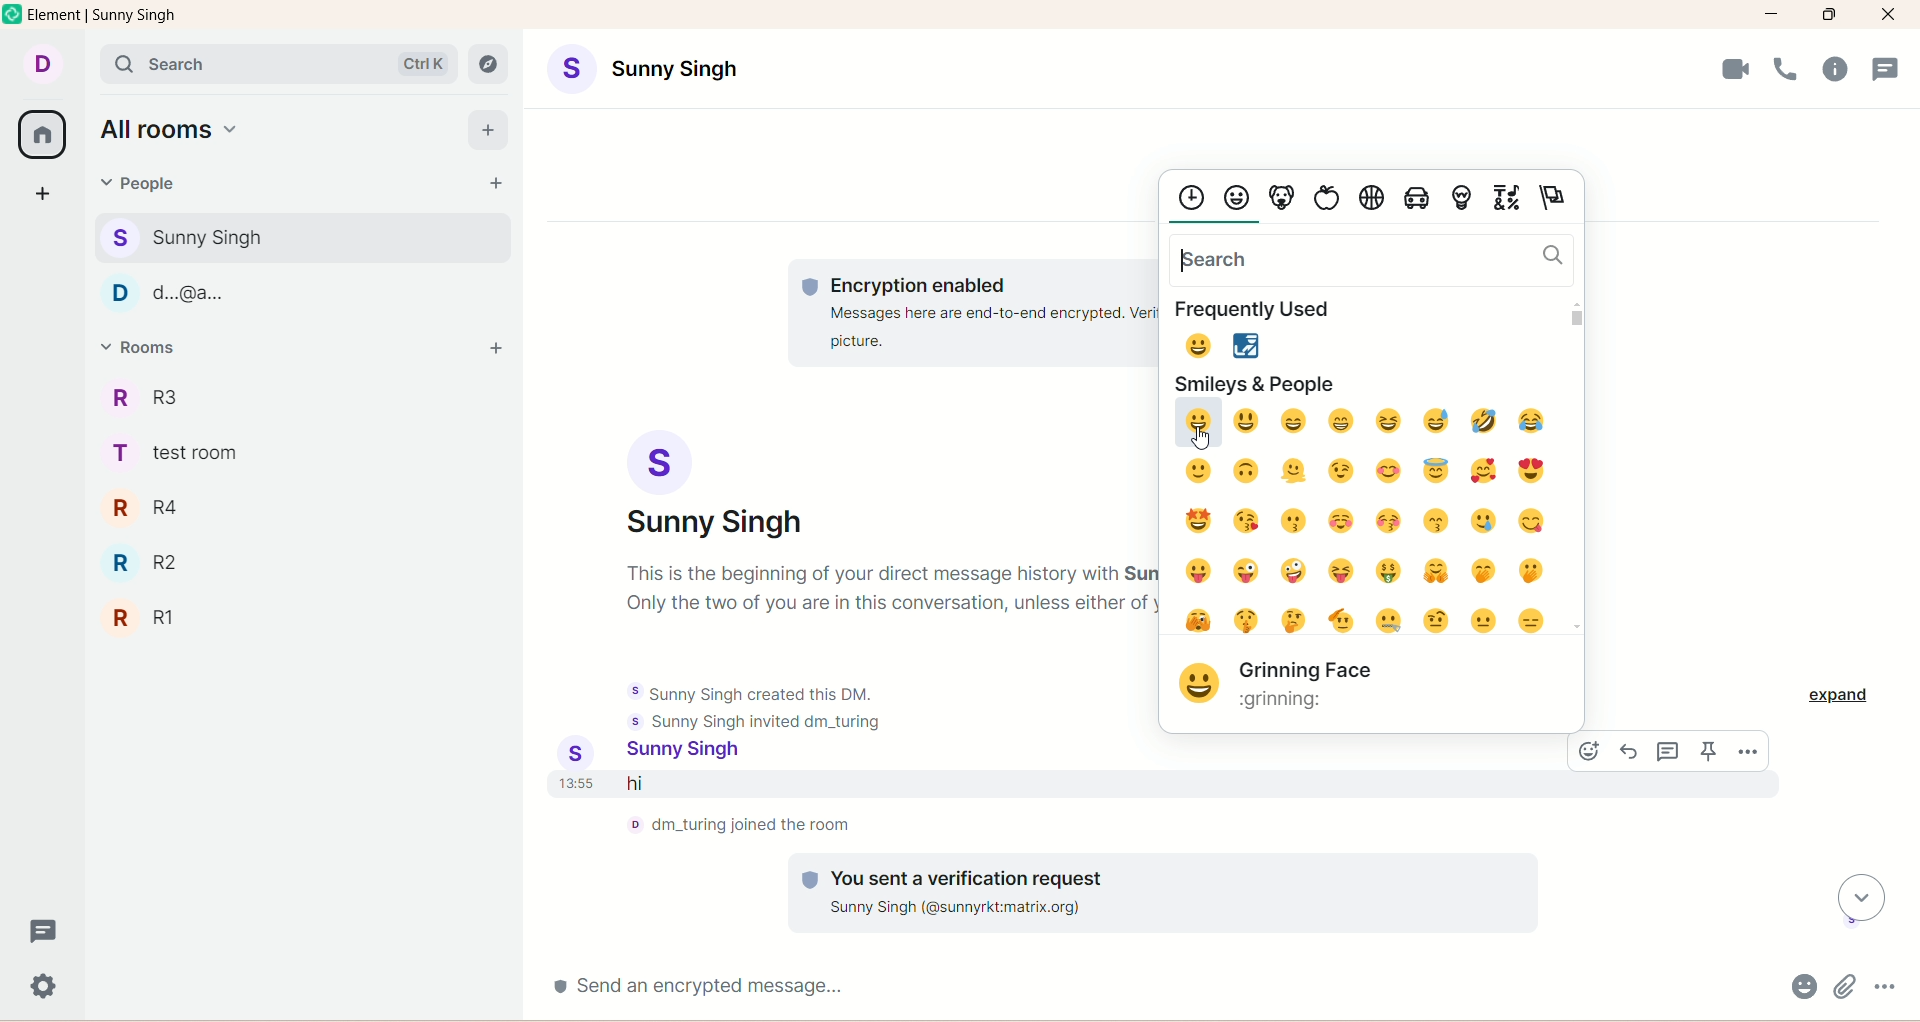 This screenshot has width=1920, height=1022. I want to click on Face with hand over mouth, so click(1484, 570).